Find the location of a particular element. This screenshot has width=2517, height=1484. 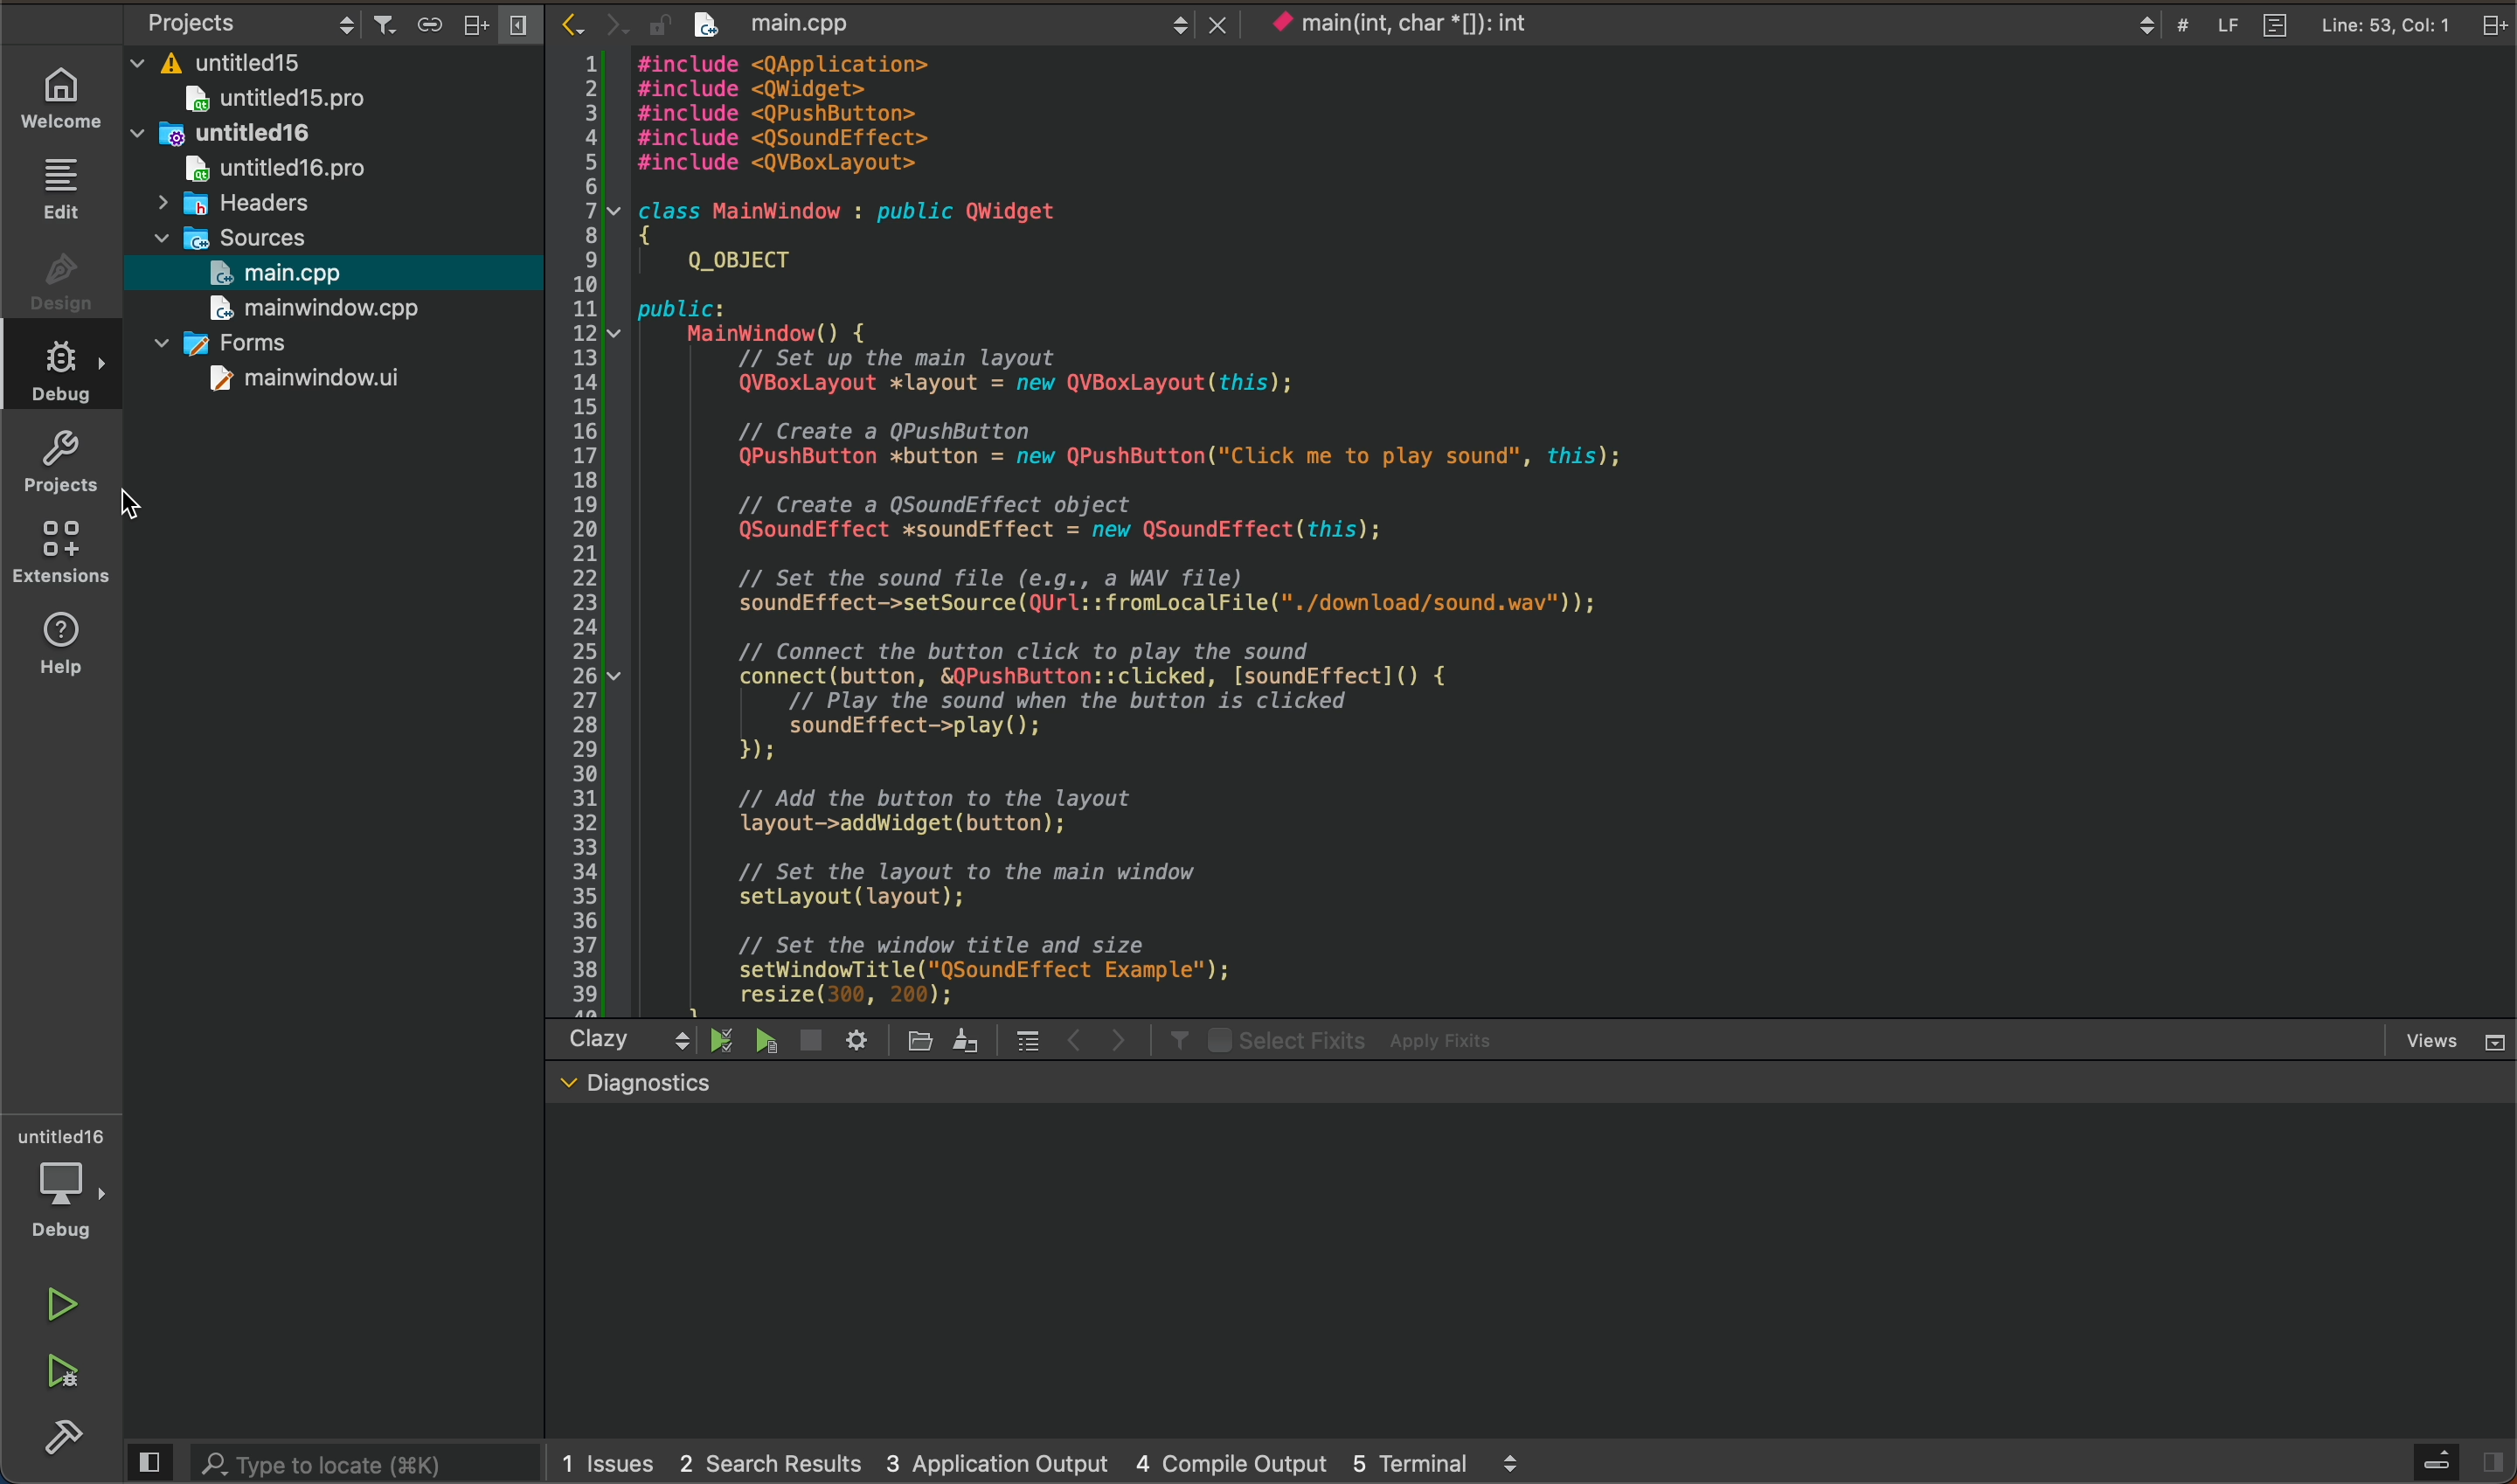

filter is located at coordinates (1167, 1040).